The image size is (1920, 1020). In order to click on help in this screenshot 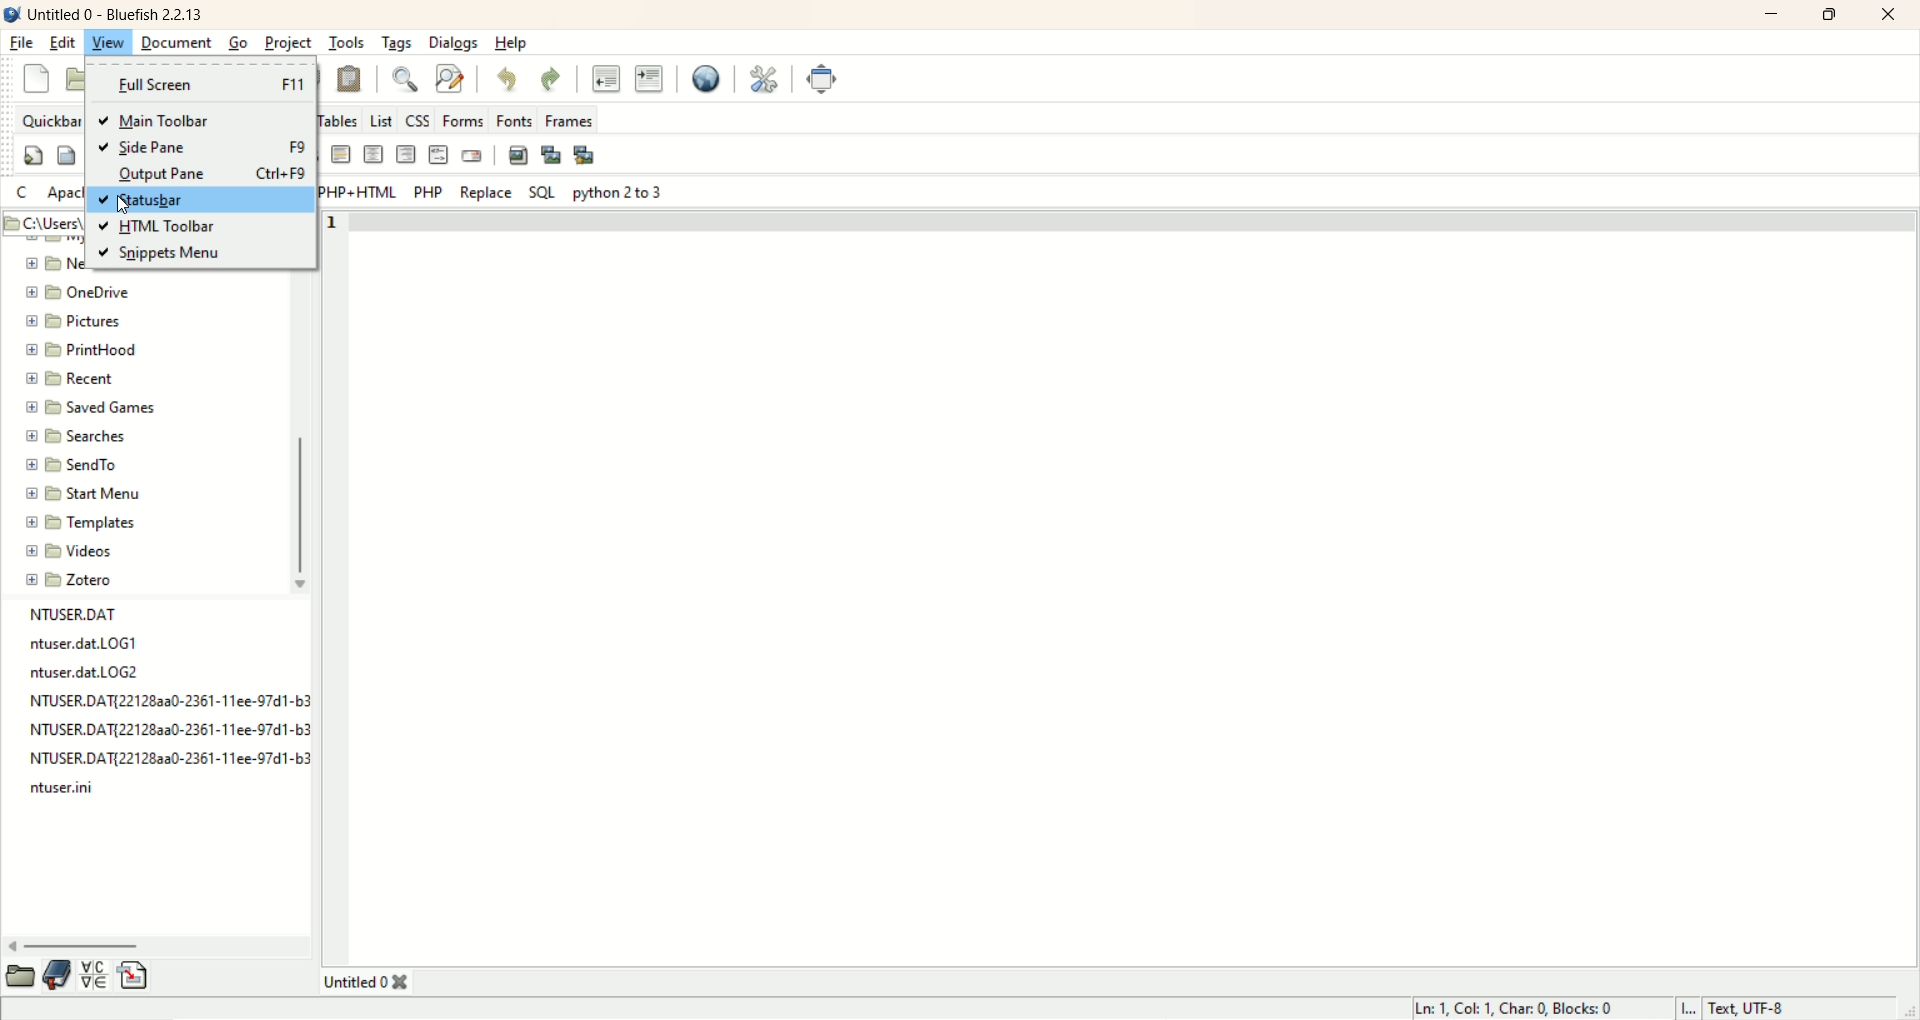, I will do `click(511, 44)`.